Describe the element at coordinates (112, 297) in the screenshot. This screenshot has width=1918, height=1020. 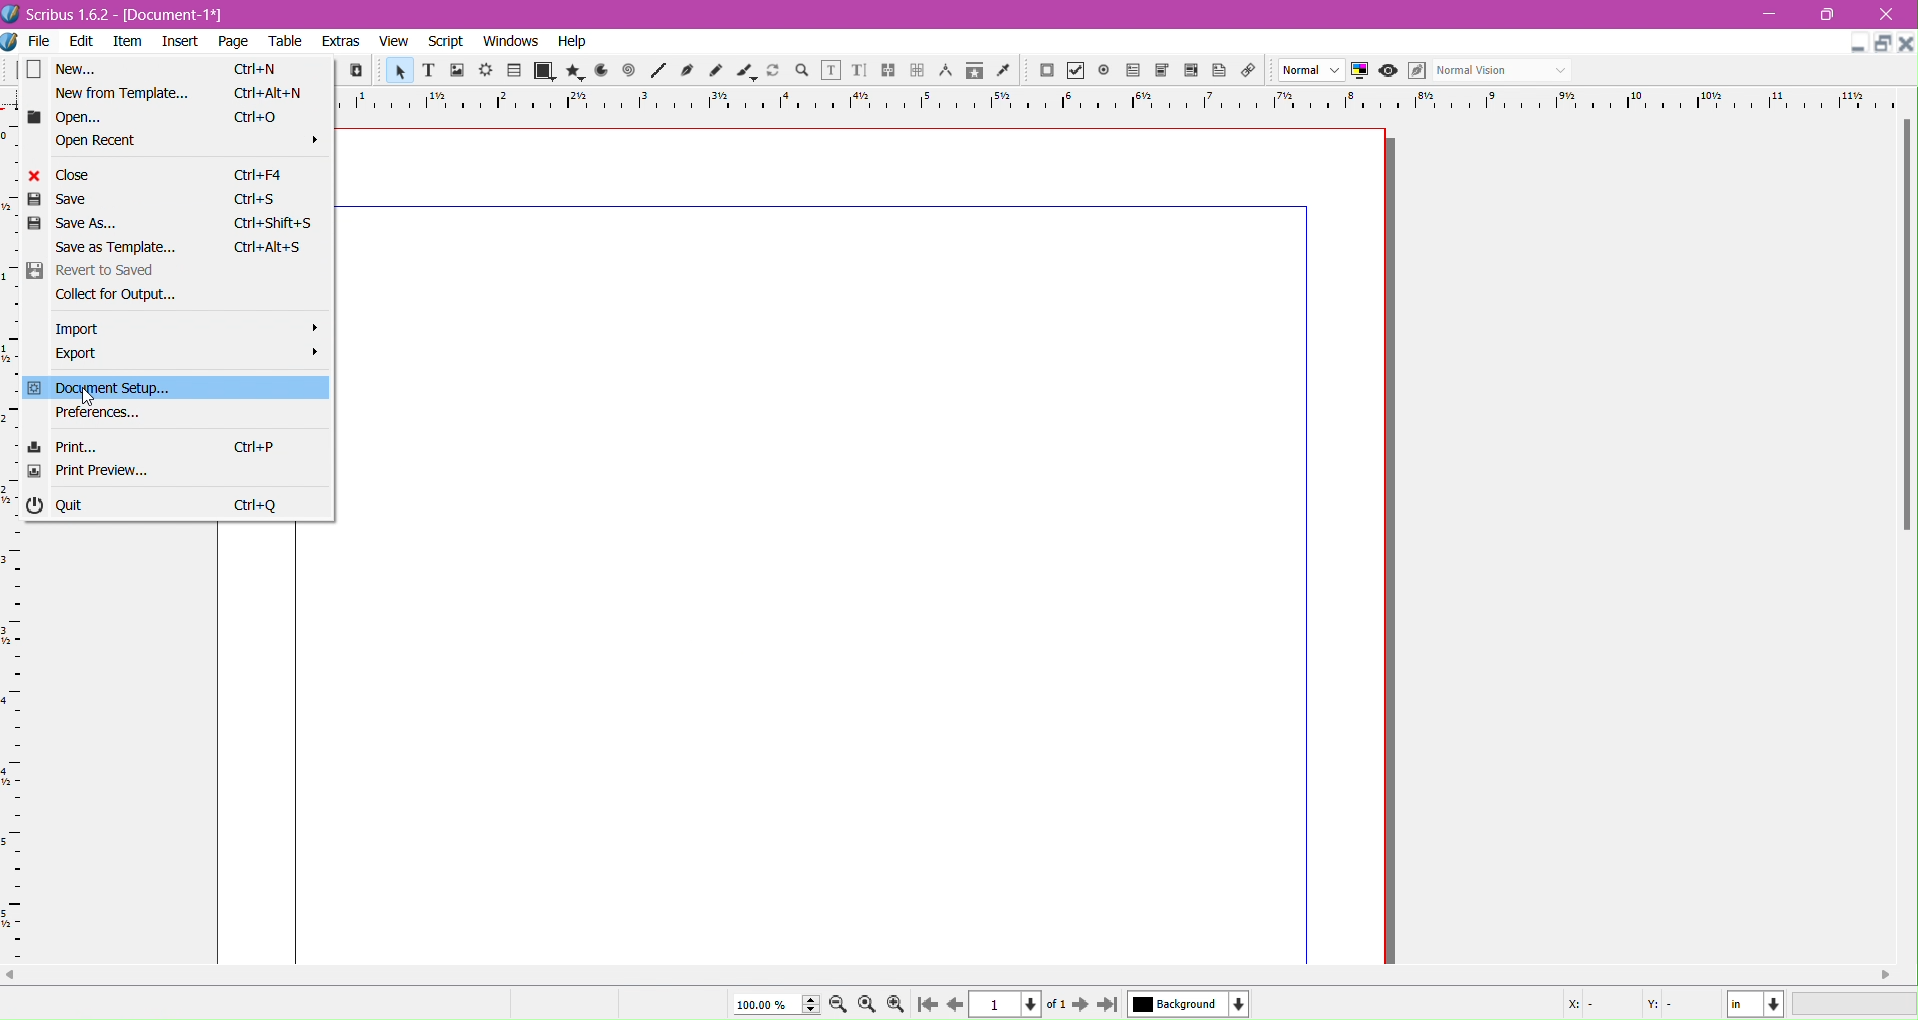
I see `collect for output` at that location.